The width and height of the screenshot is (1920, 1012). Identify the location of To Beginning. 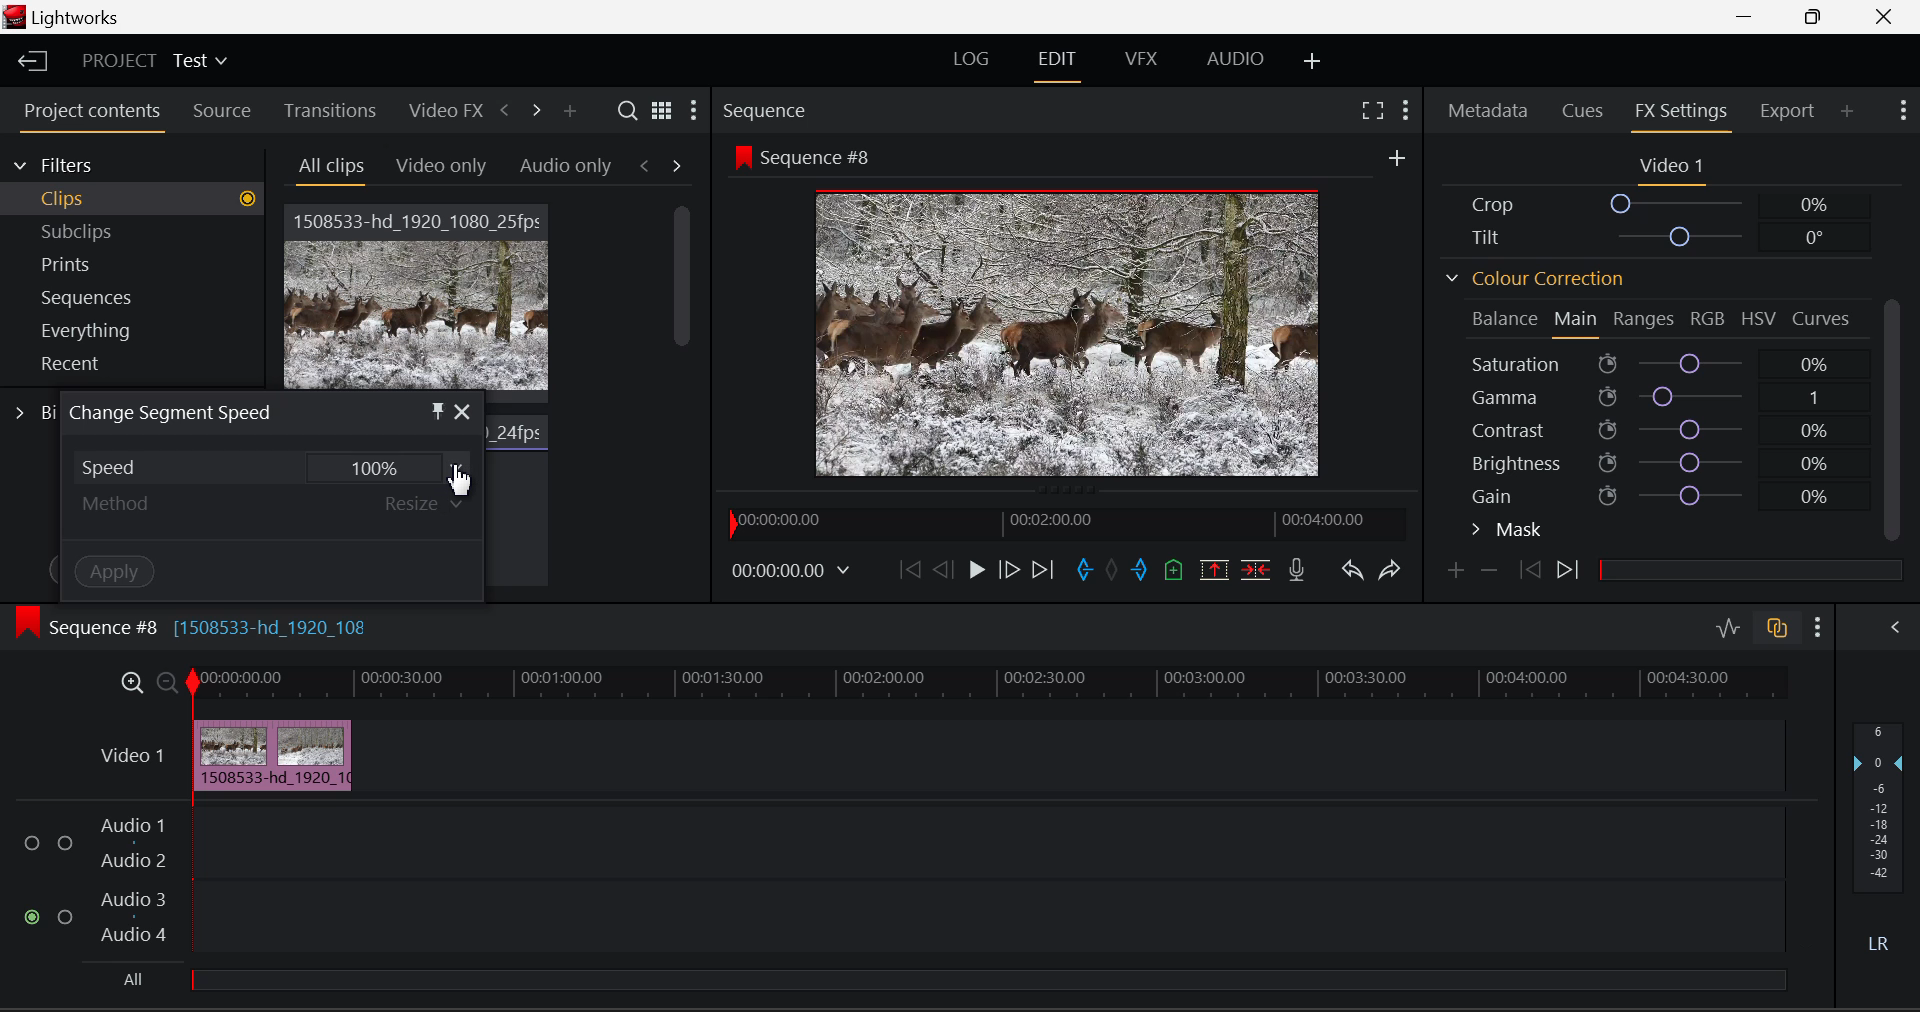
(907, 571).